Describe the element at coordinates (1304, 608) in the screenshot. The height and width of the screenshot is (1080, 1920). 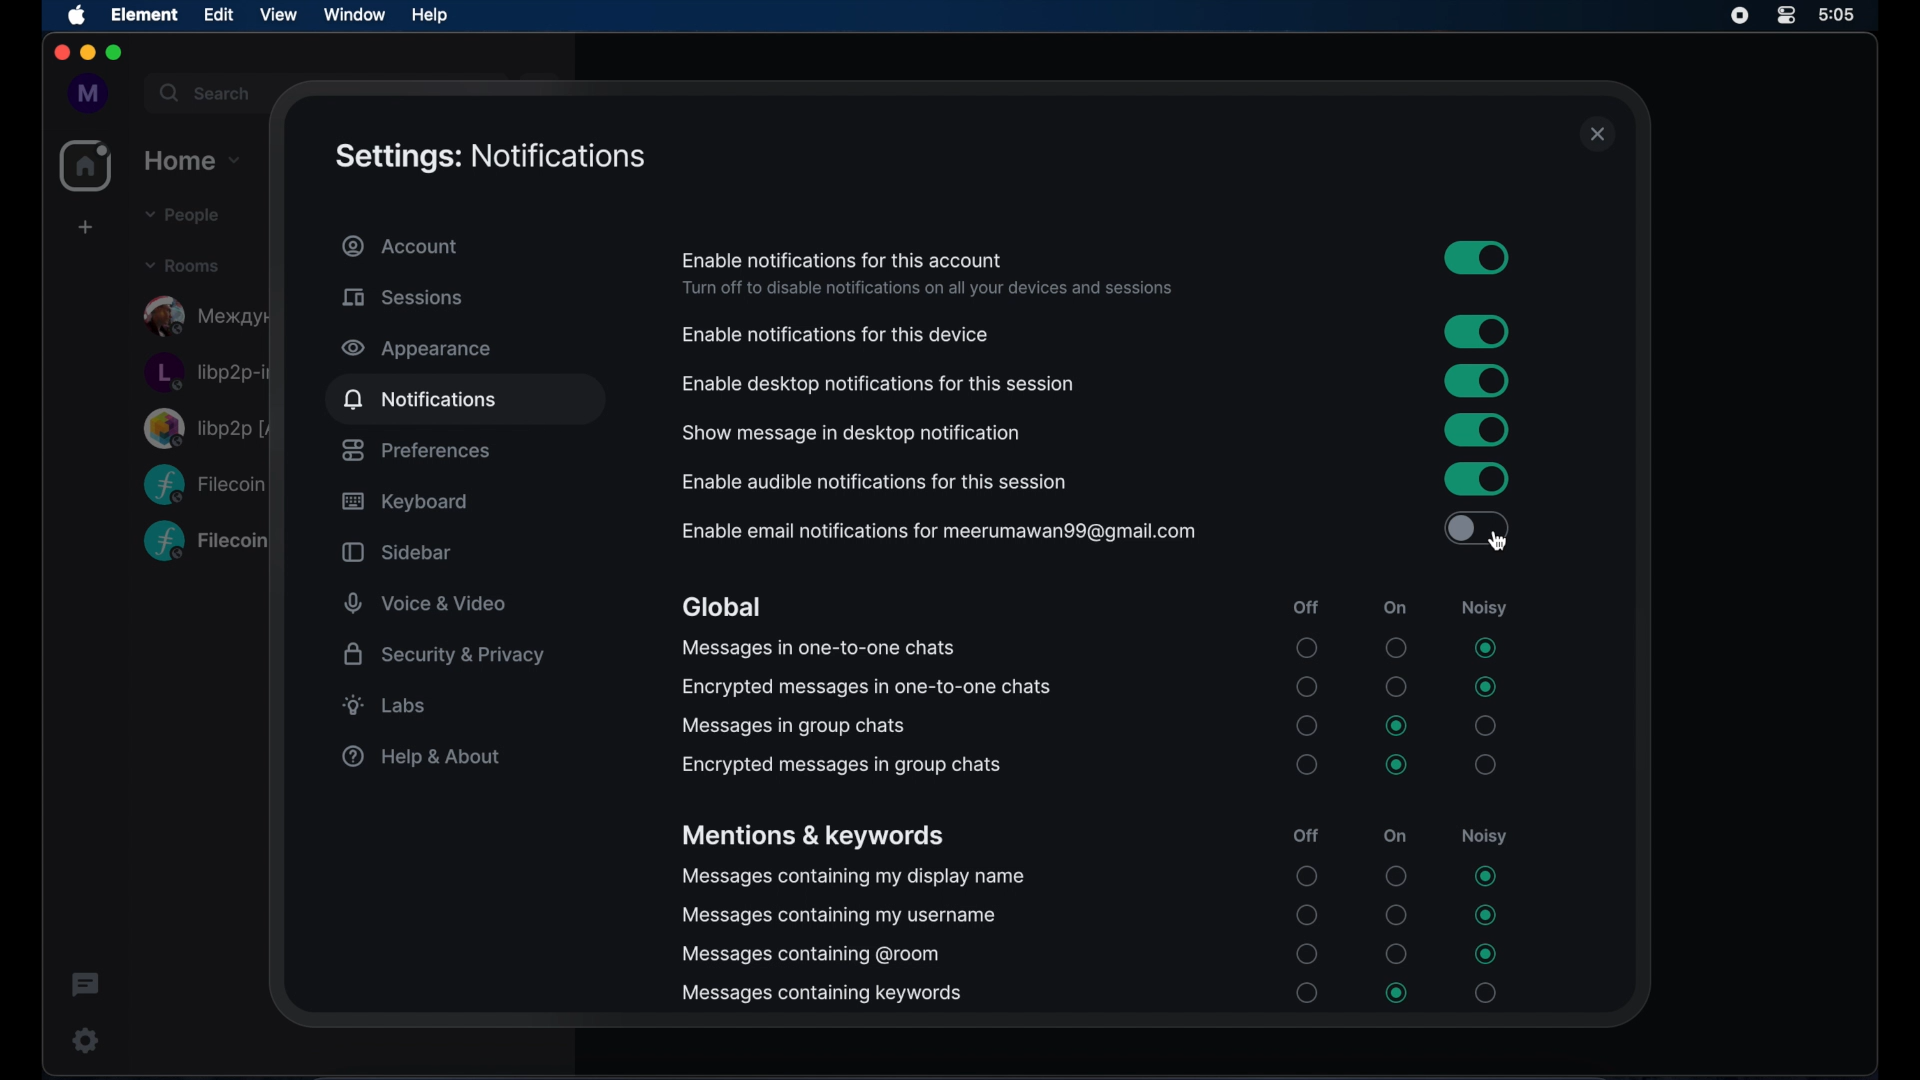
I see `off` at that location.